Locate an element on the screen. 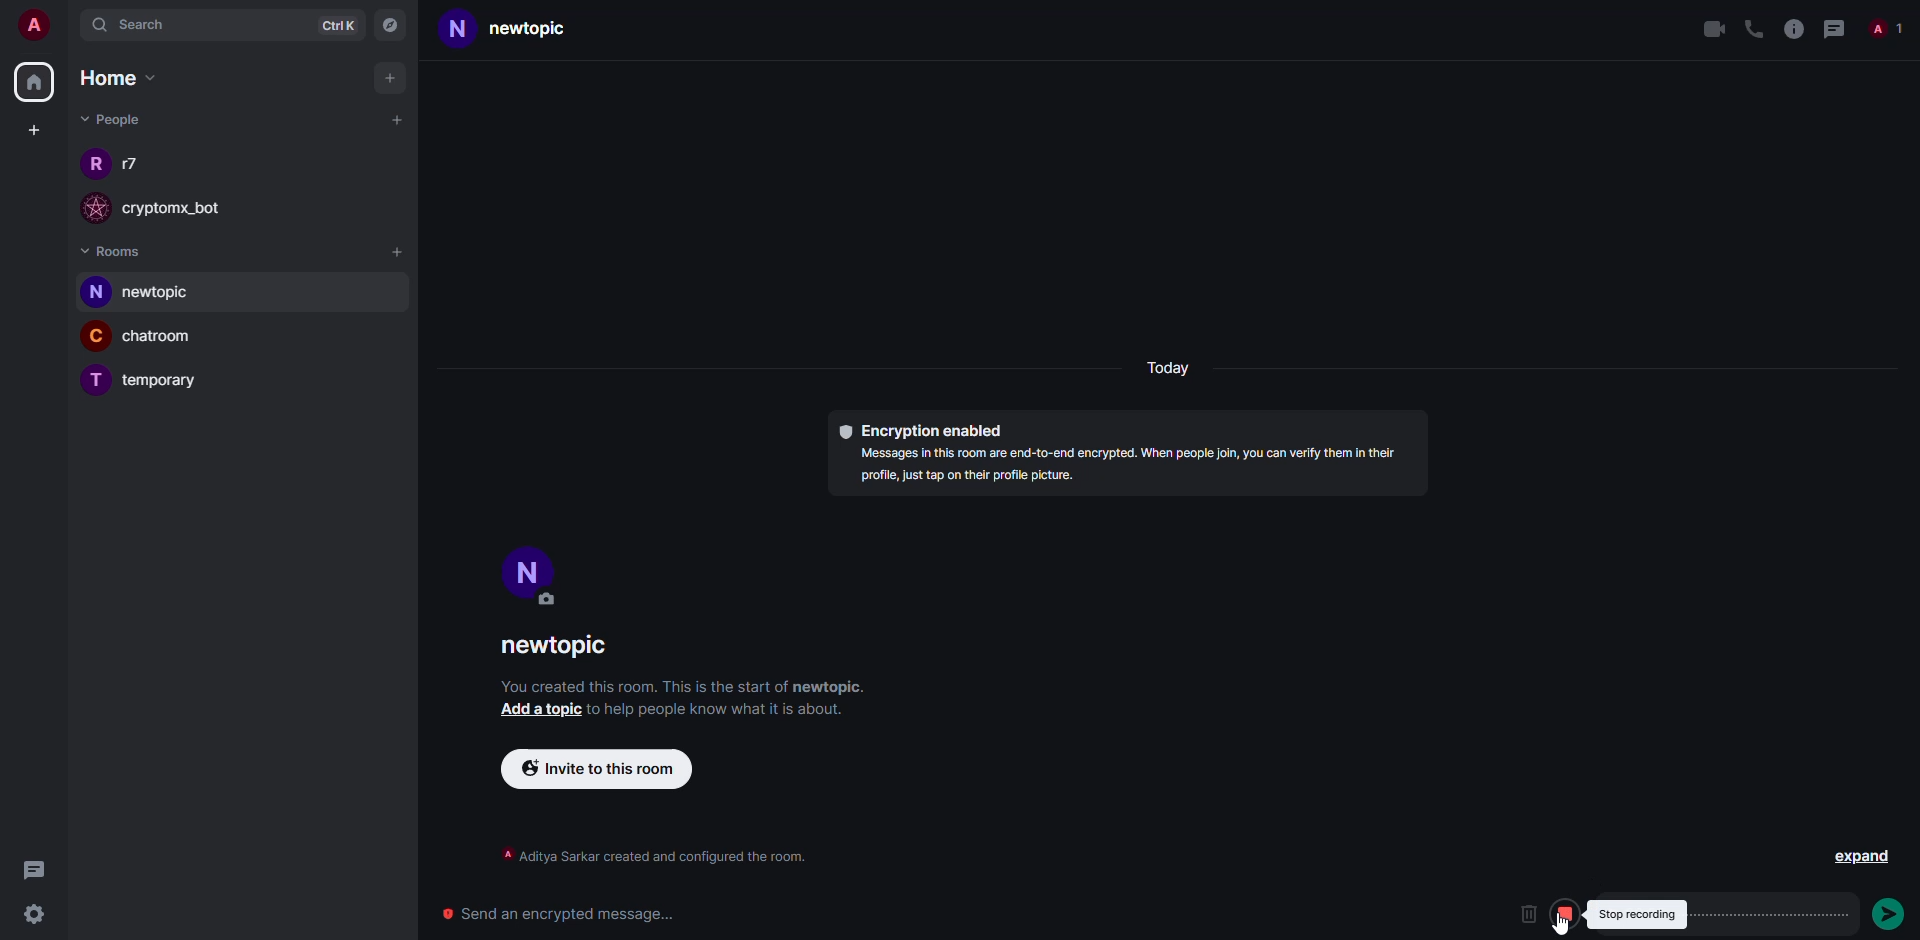 The image size is (1920, 940). invite is located at coordinates (601, 768).